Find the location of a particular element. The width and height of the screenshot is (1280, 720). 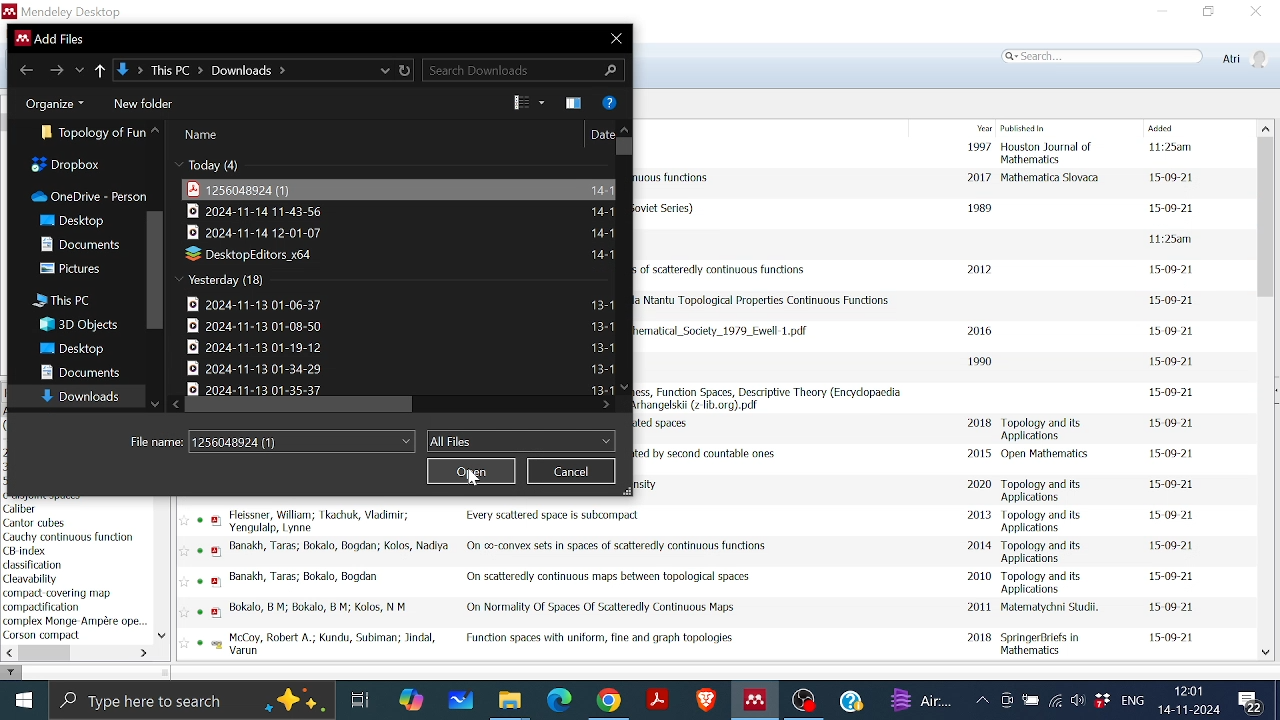

read status is located at coordinates (202, 643).